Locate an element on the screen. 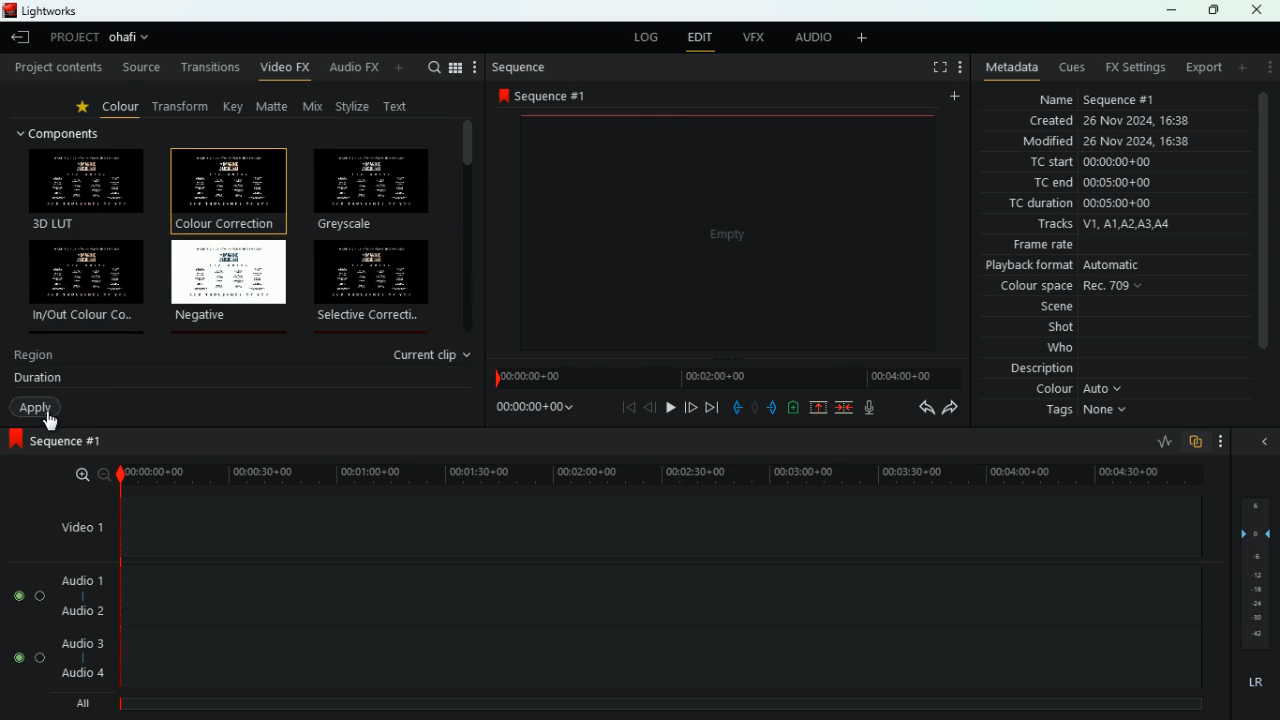 The height and width of the screenshot is (720, 1280). description is located at coordinates (1040, 371).